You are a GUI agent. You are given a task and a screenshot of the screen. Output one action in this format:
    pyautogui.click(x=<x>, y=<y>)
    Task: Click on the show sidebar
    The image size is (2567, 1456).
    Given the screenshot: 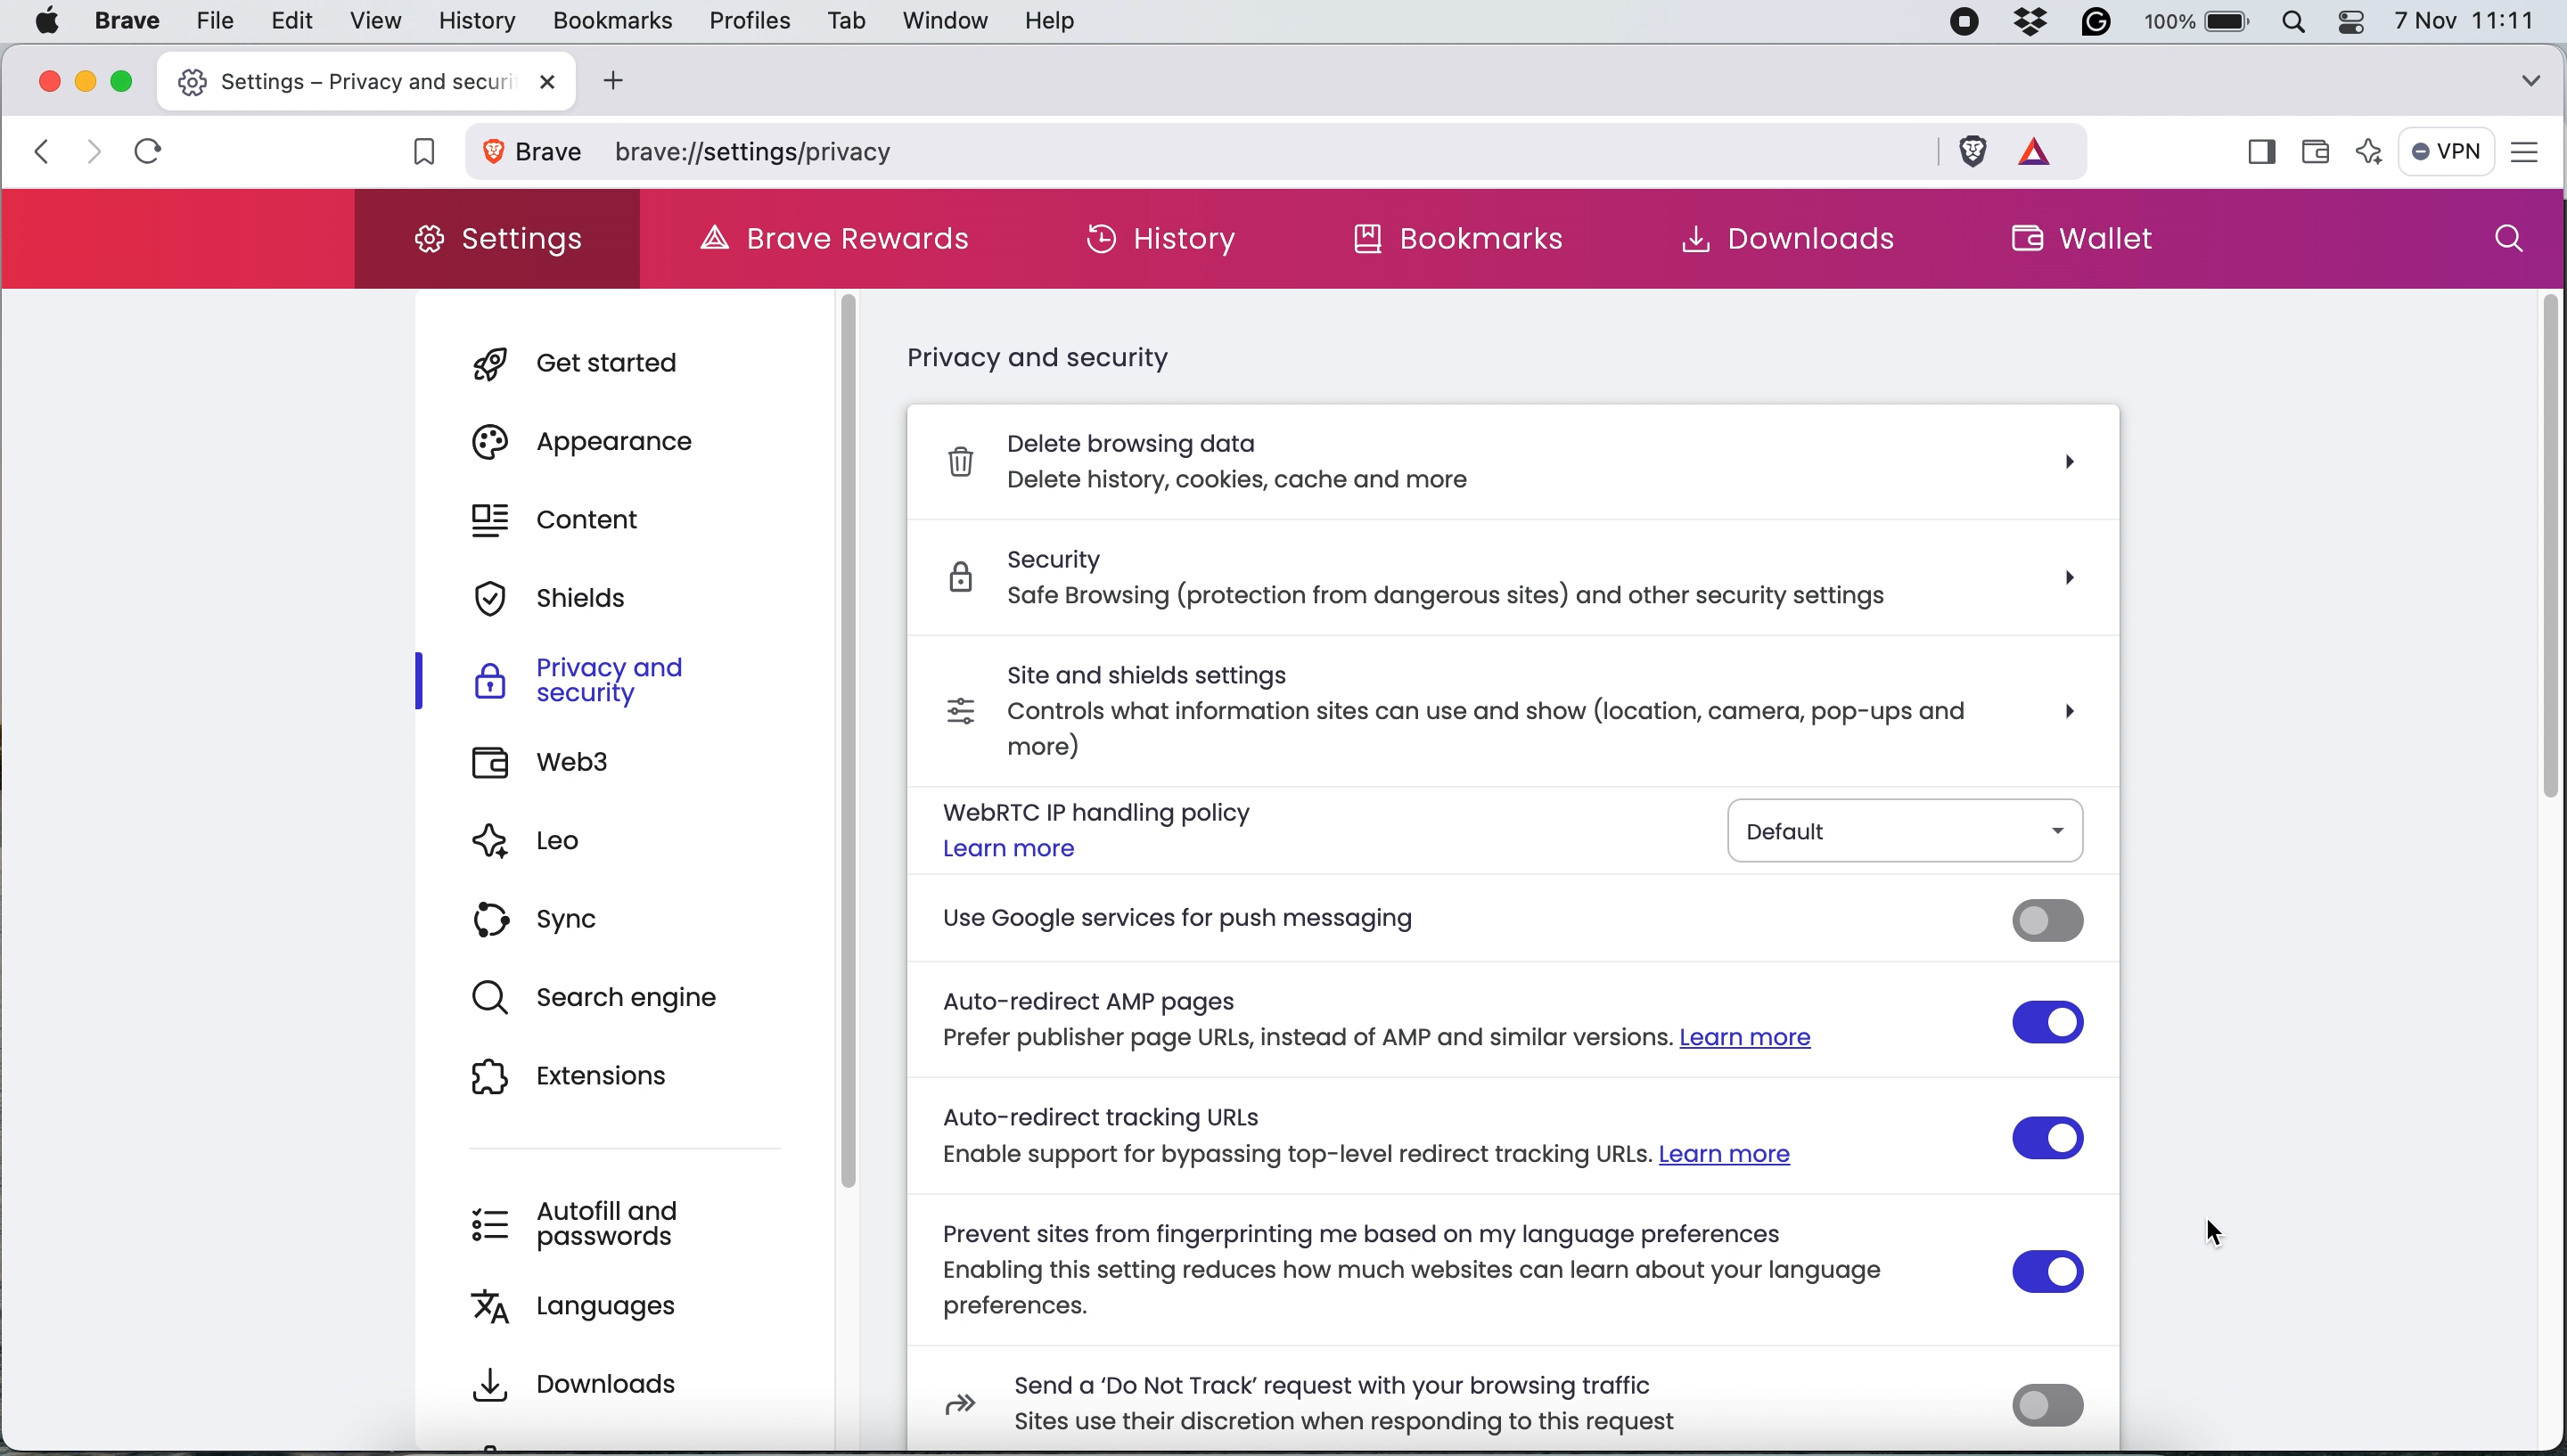 What is the action you would take?
    pyautogui.click(x=2260, y=154)
    